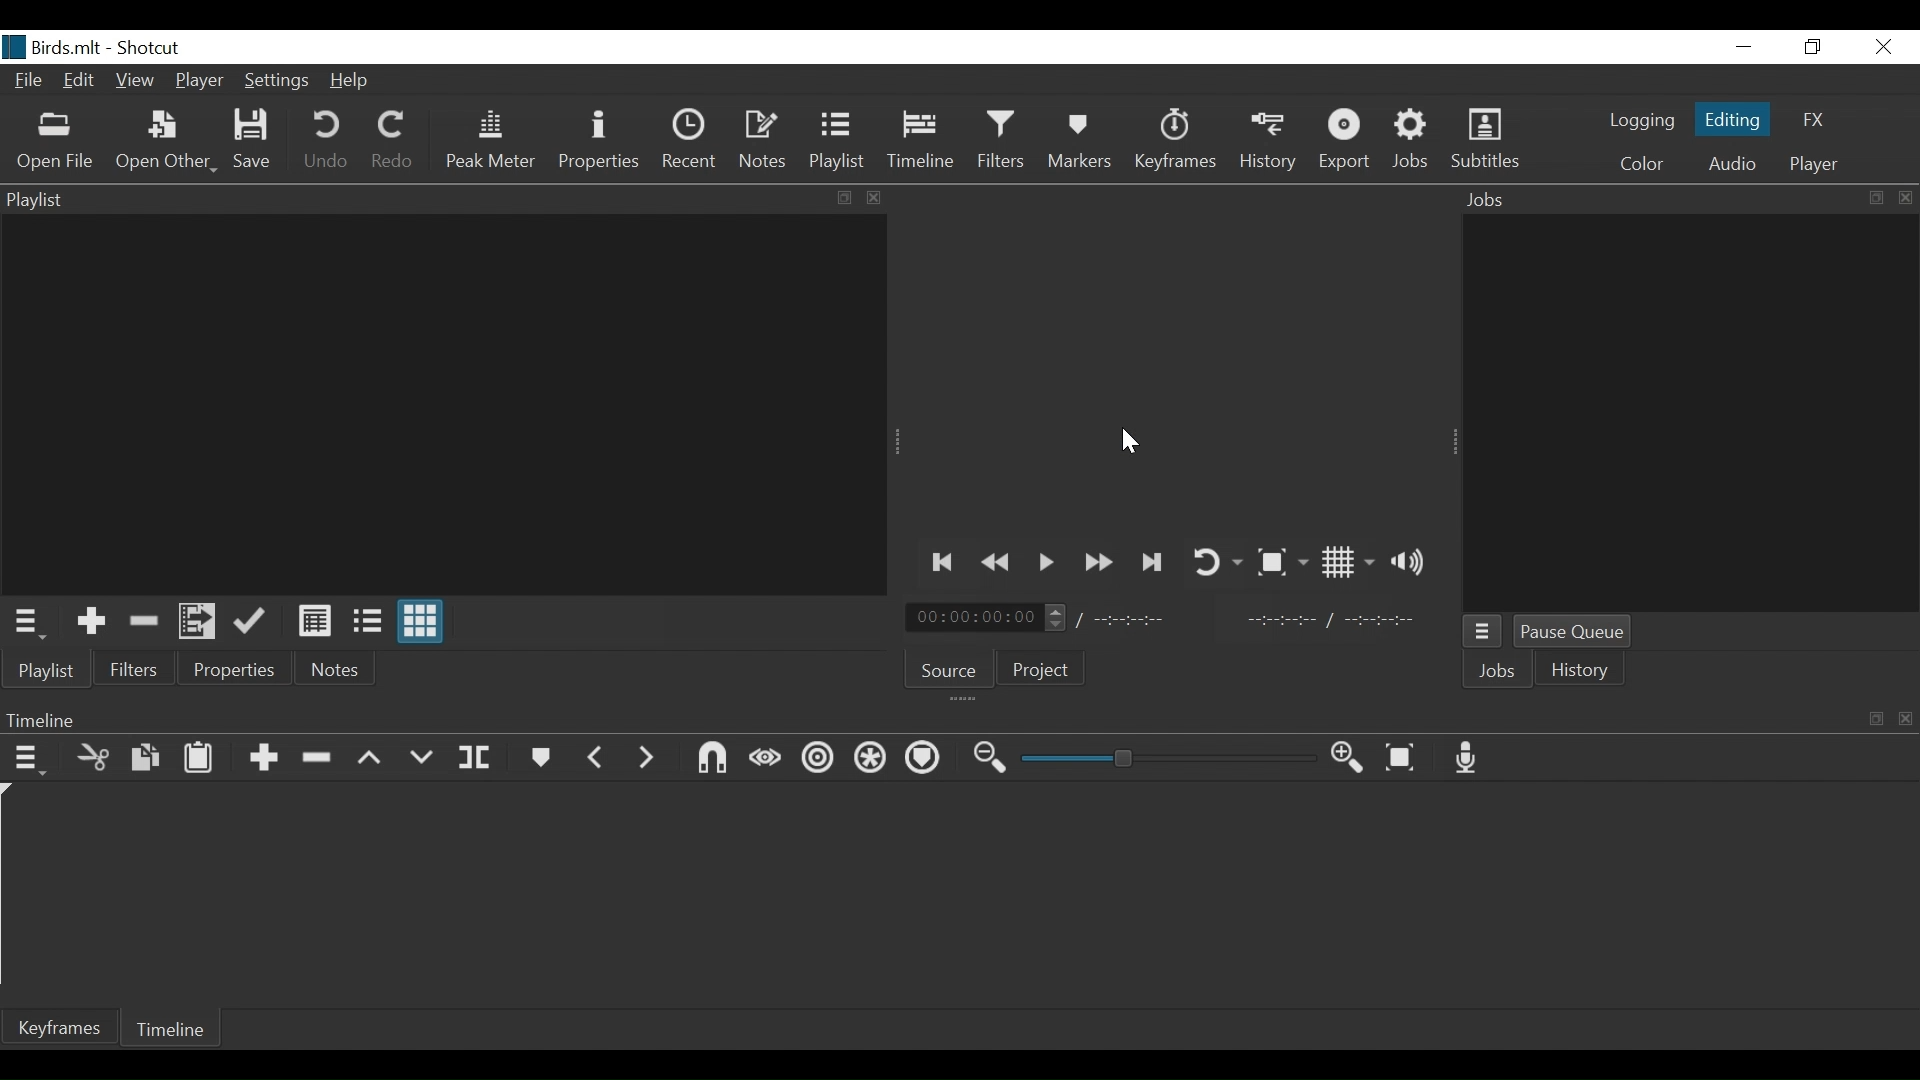 The width and height of the screenshot is (1920, 1080). I want to click on Markers, so click(1082, 140).